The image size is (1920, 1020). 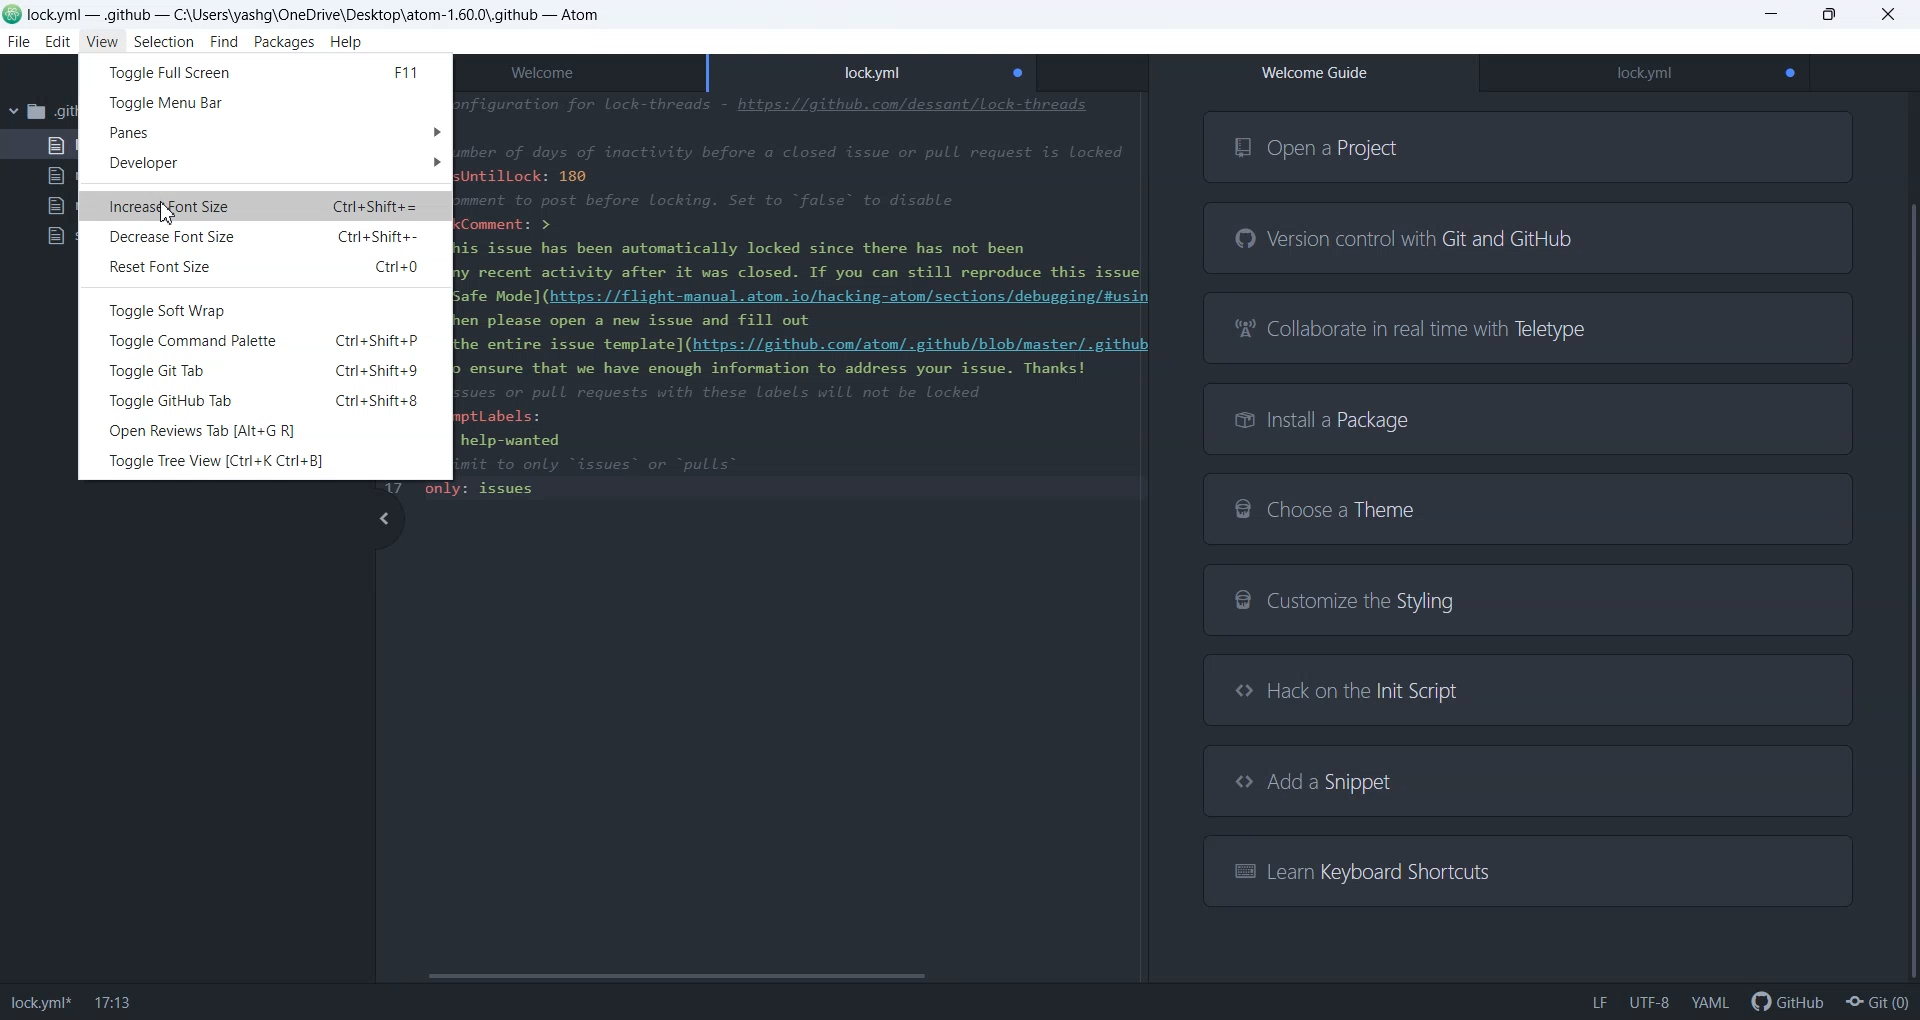 What do you see at coordinates (383, 519) in the screenshot?
I see `Vertical drag handle` at bounding box center [383, 519].